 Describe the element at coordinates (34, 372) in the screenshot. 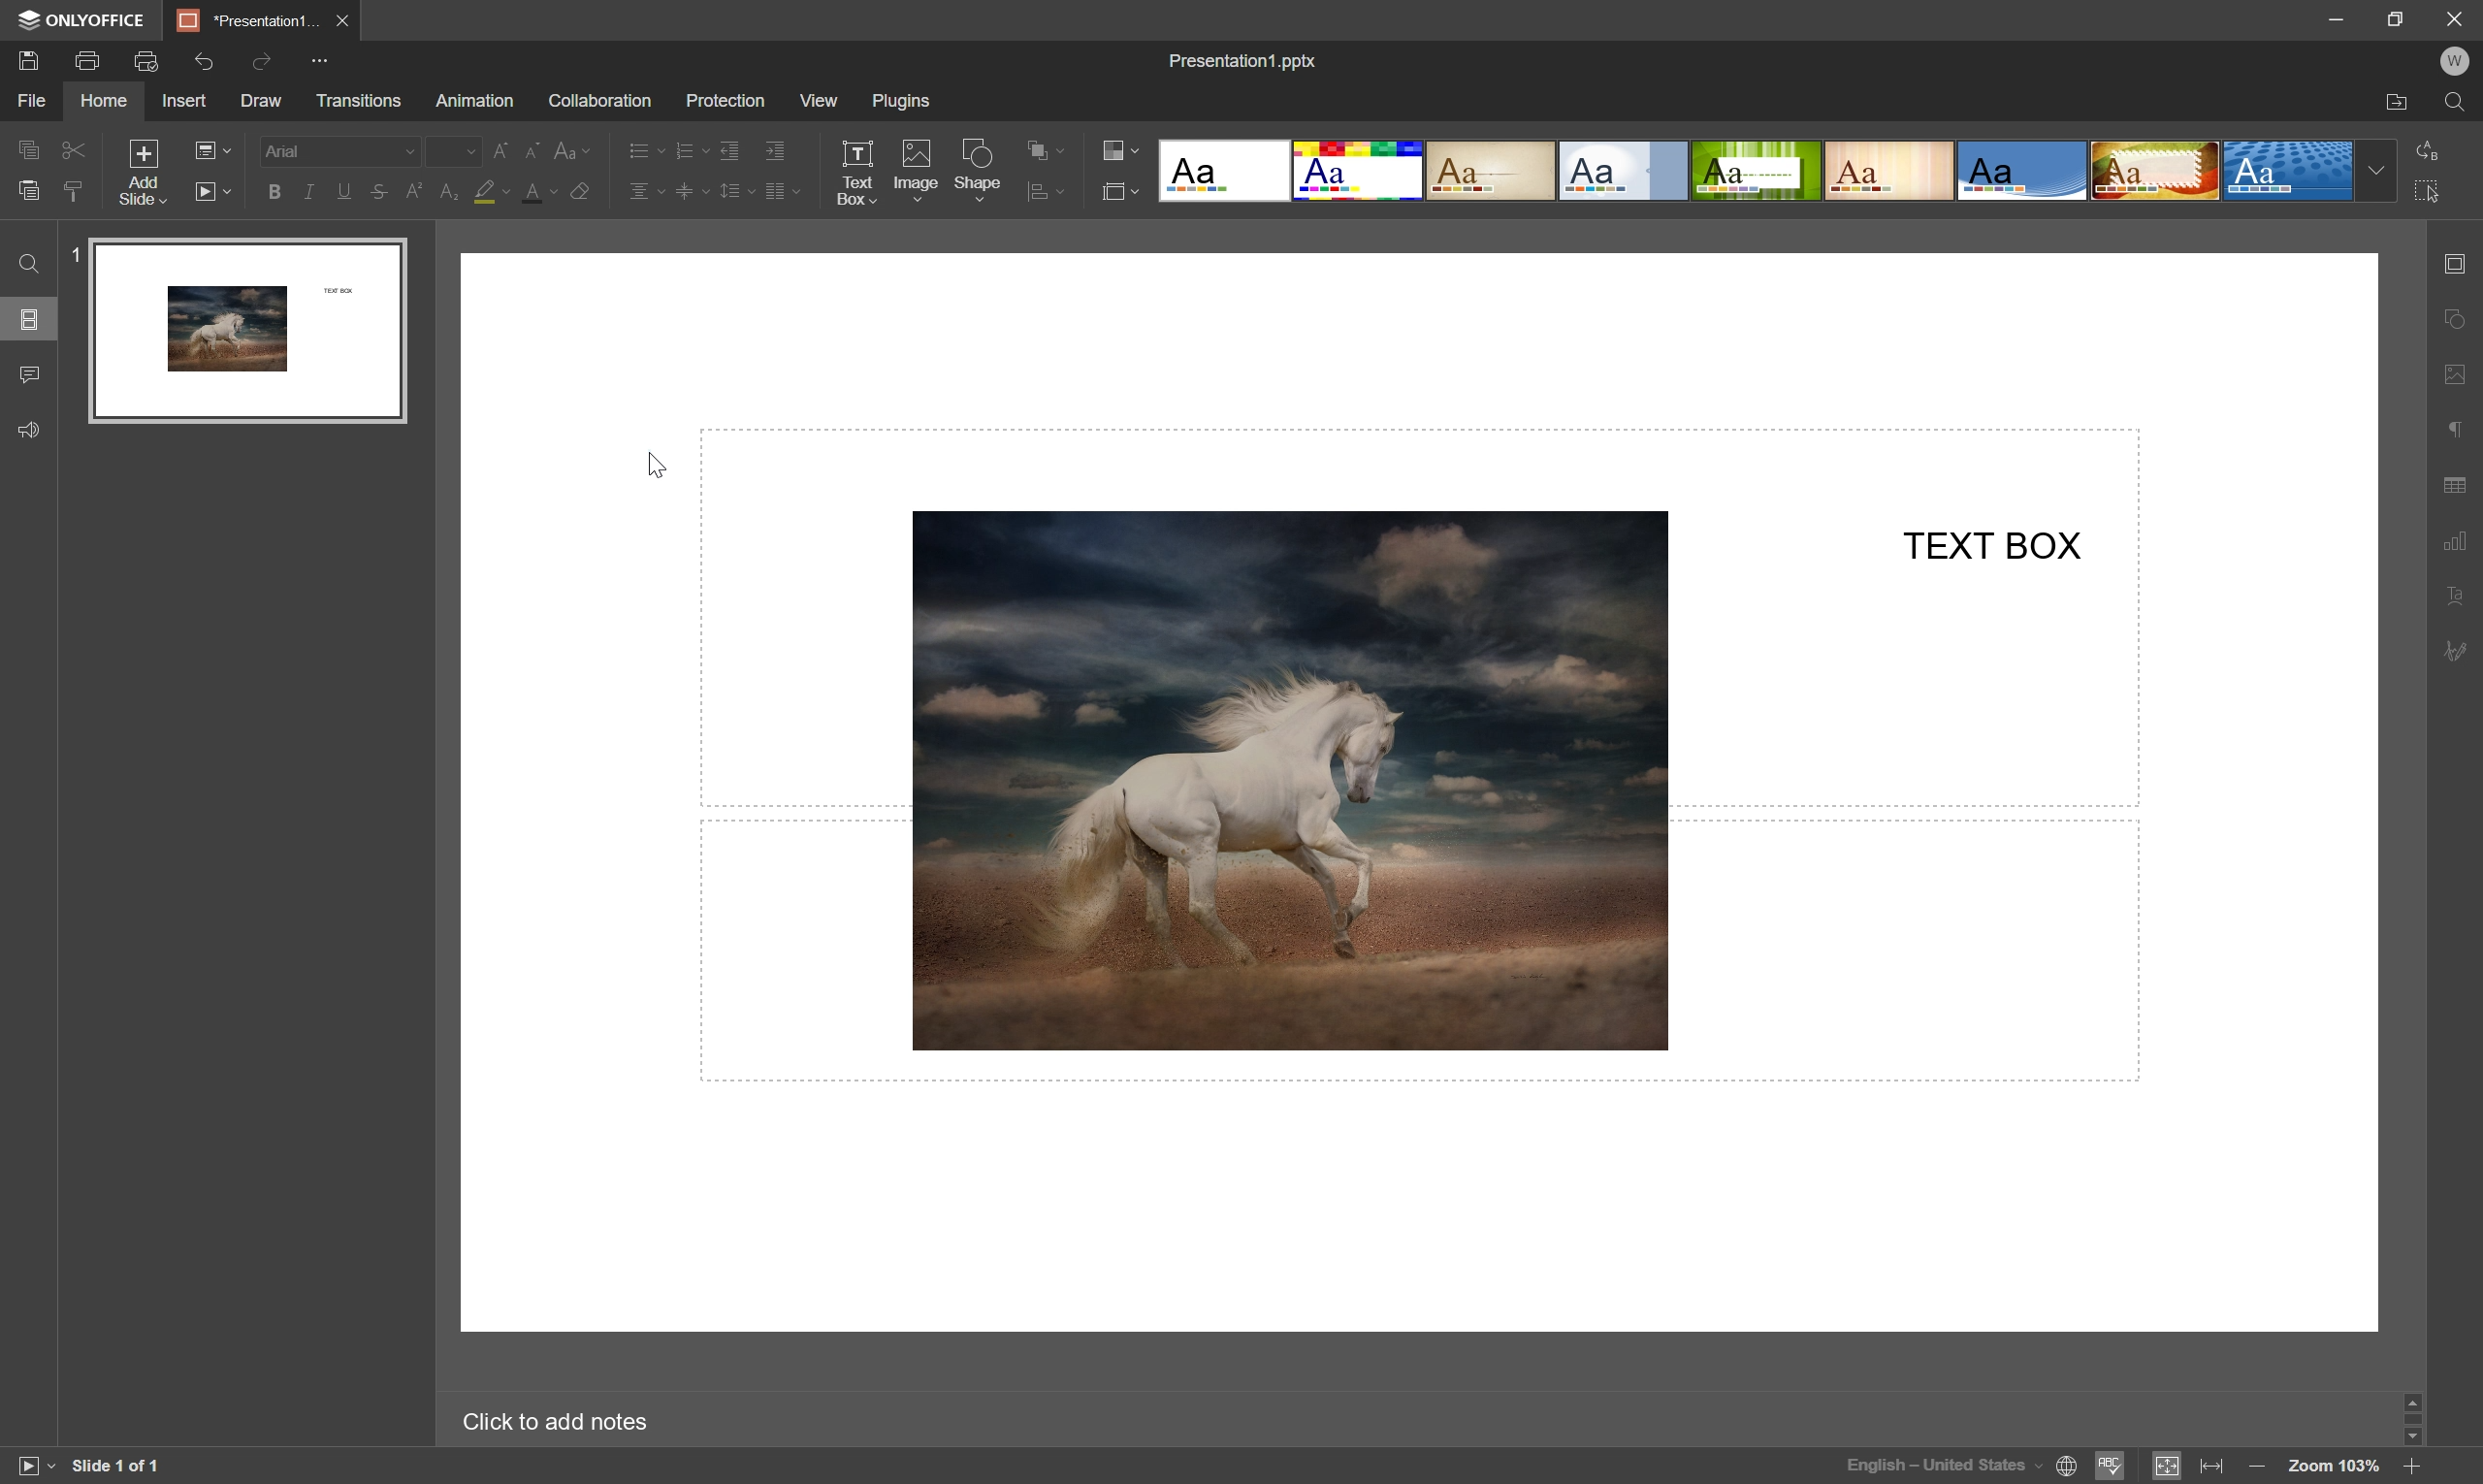

I see `comments` at that location.